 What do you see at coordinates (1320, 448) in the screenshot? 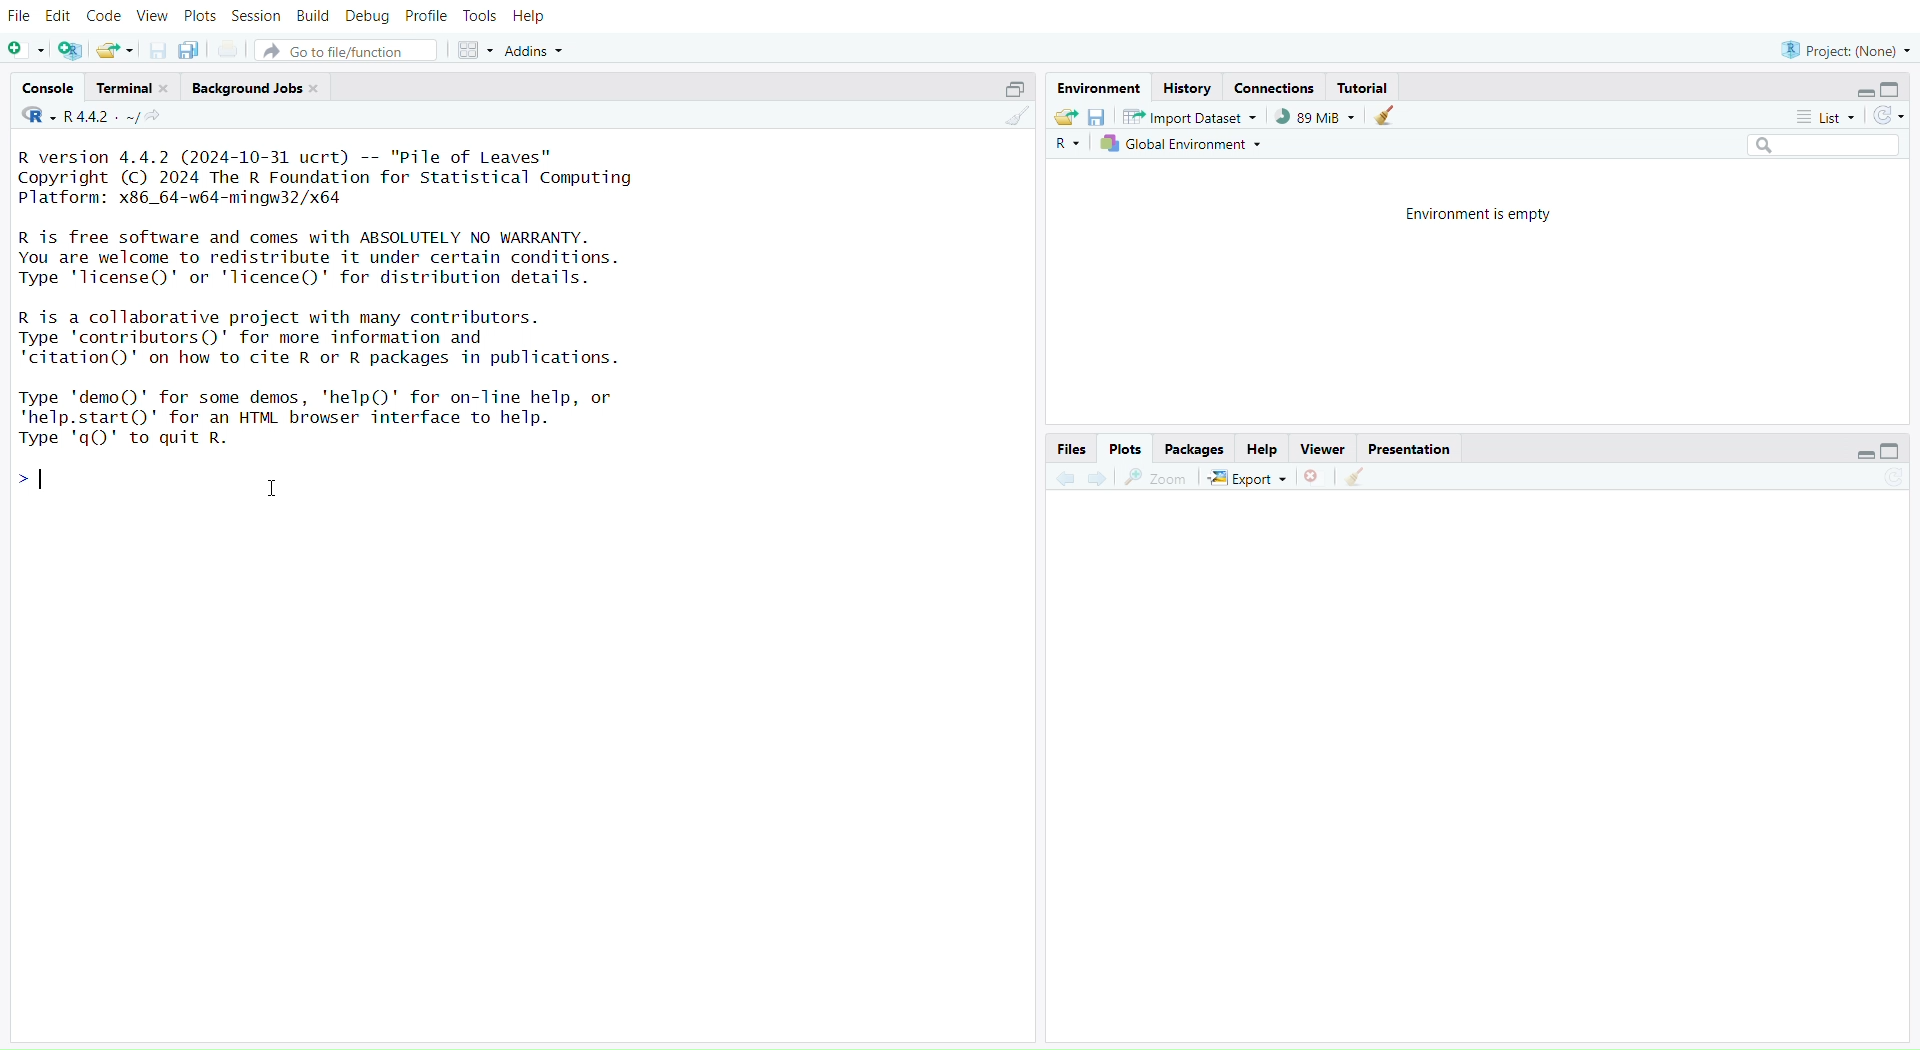
I see `Viewer` at bounding box center [1320, 448].